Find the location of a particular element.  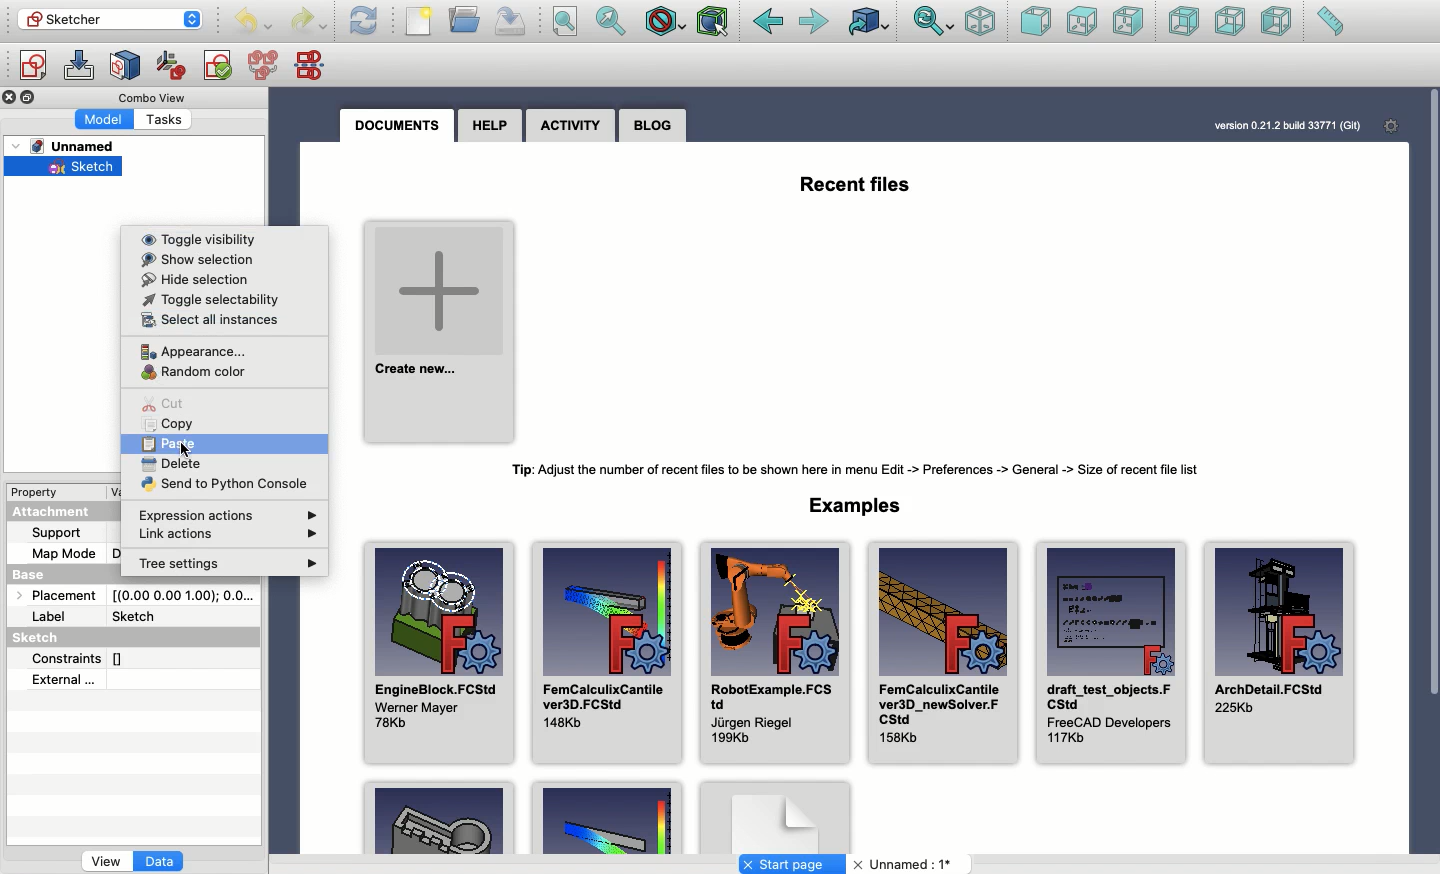

Delete is located at coordinates (170, 463).